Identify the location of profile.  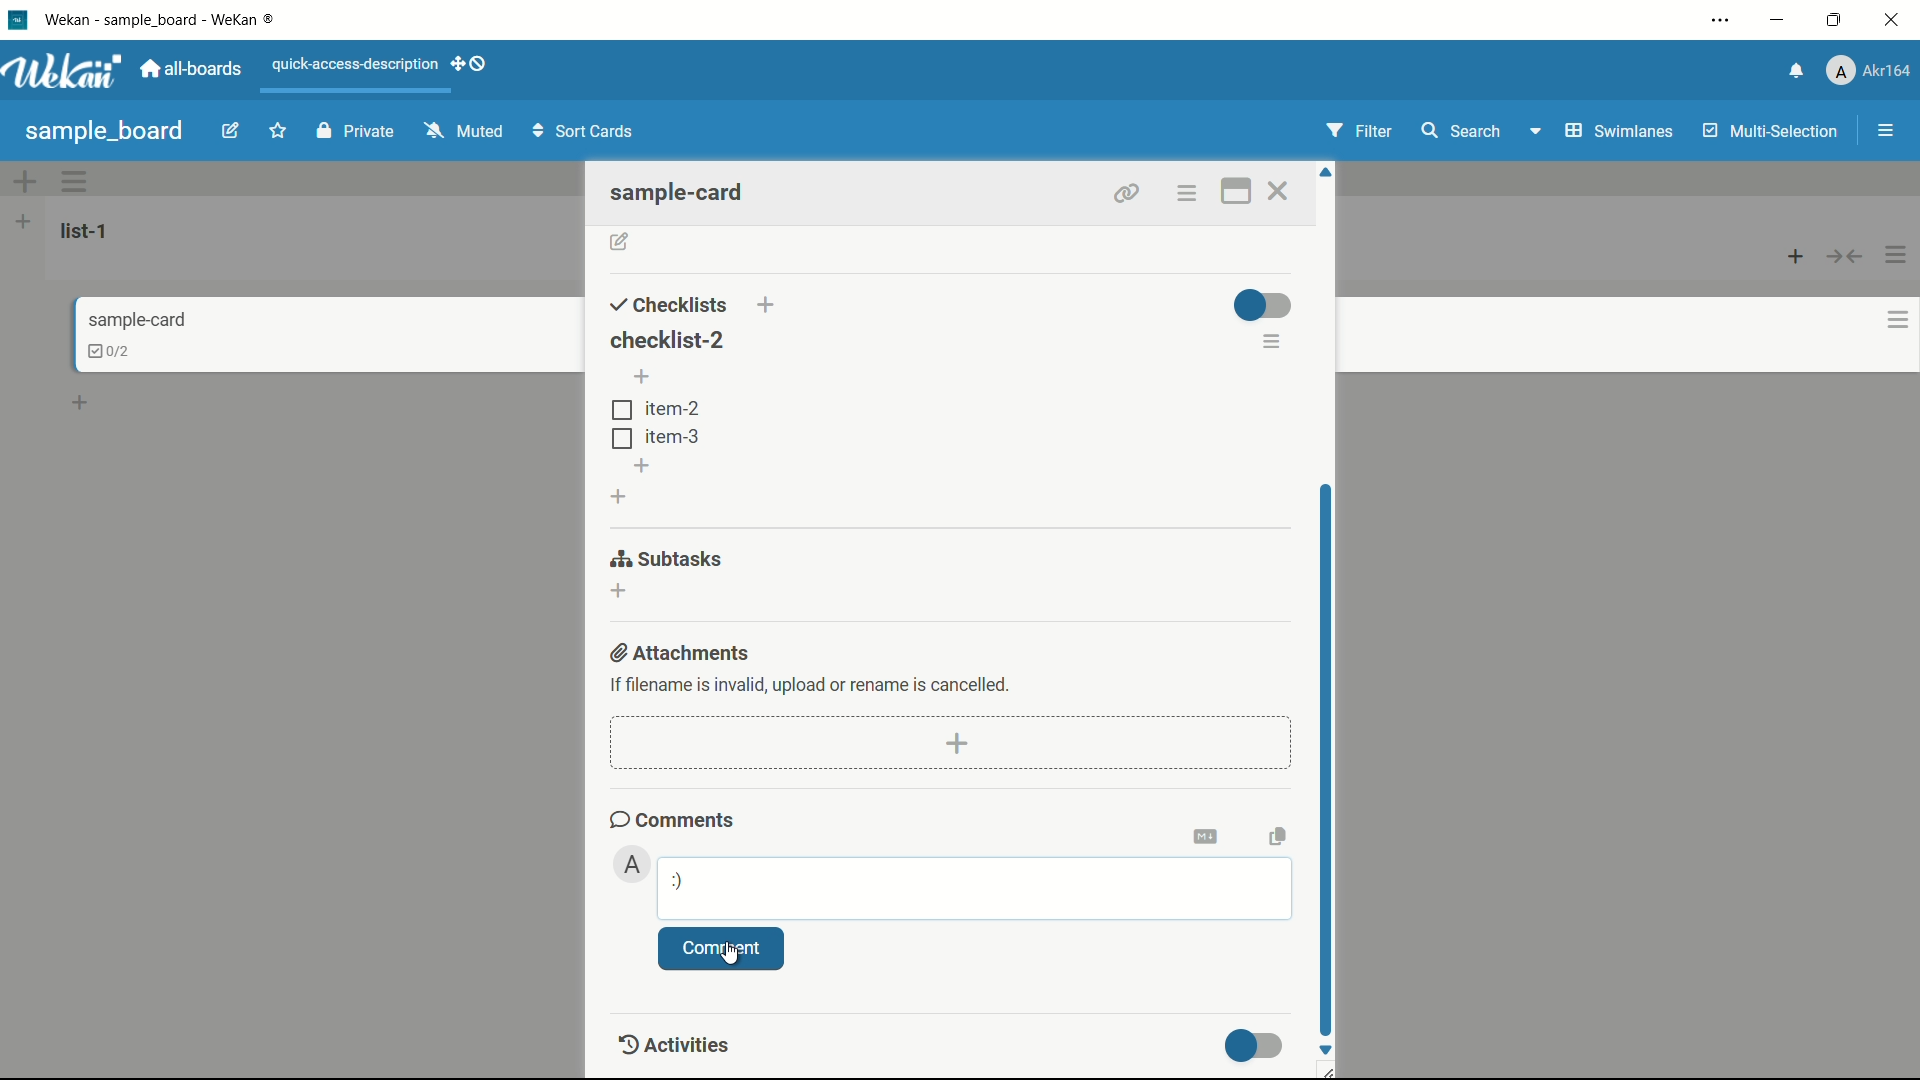
(1872, 71).